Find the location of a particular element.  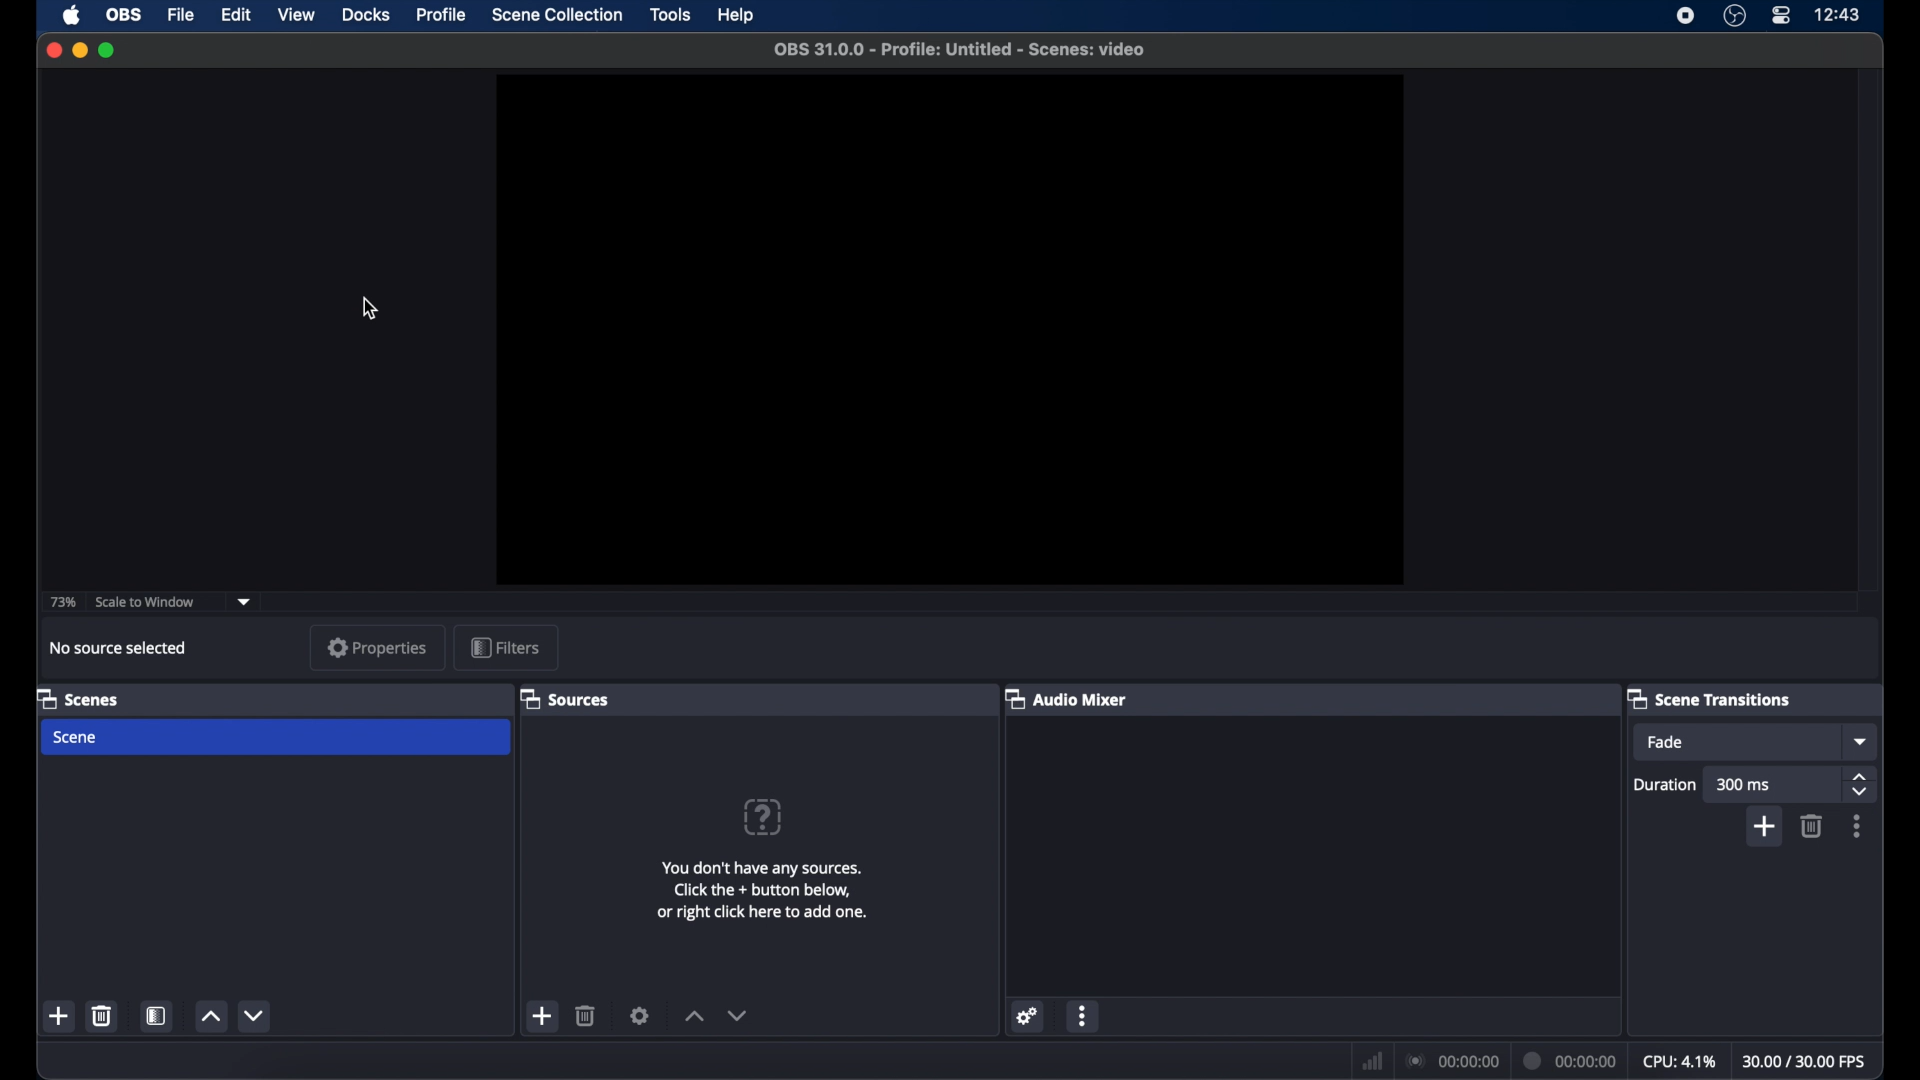

increment is located at coordinates (210, 1018).